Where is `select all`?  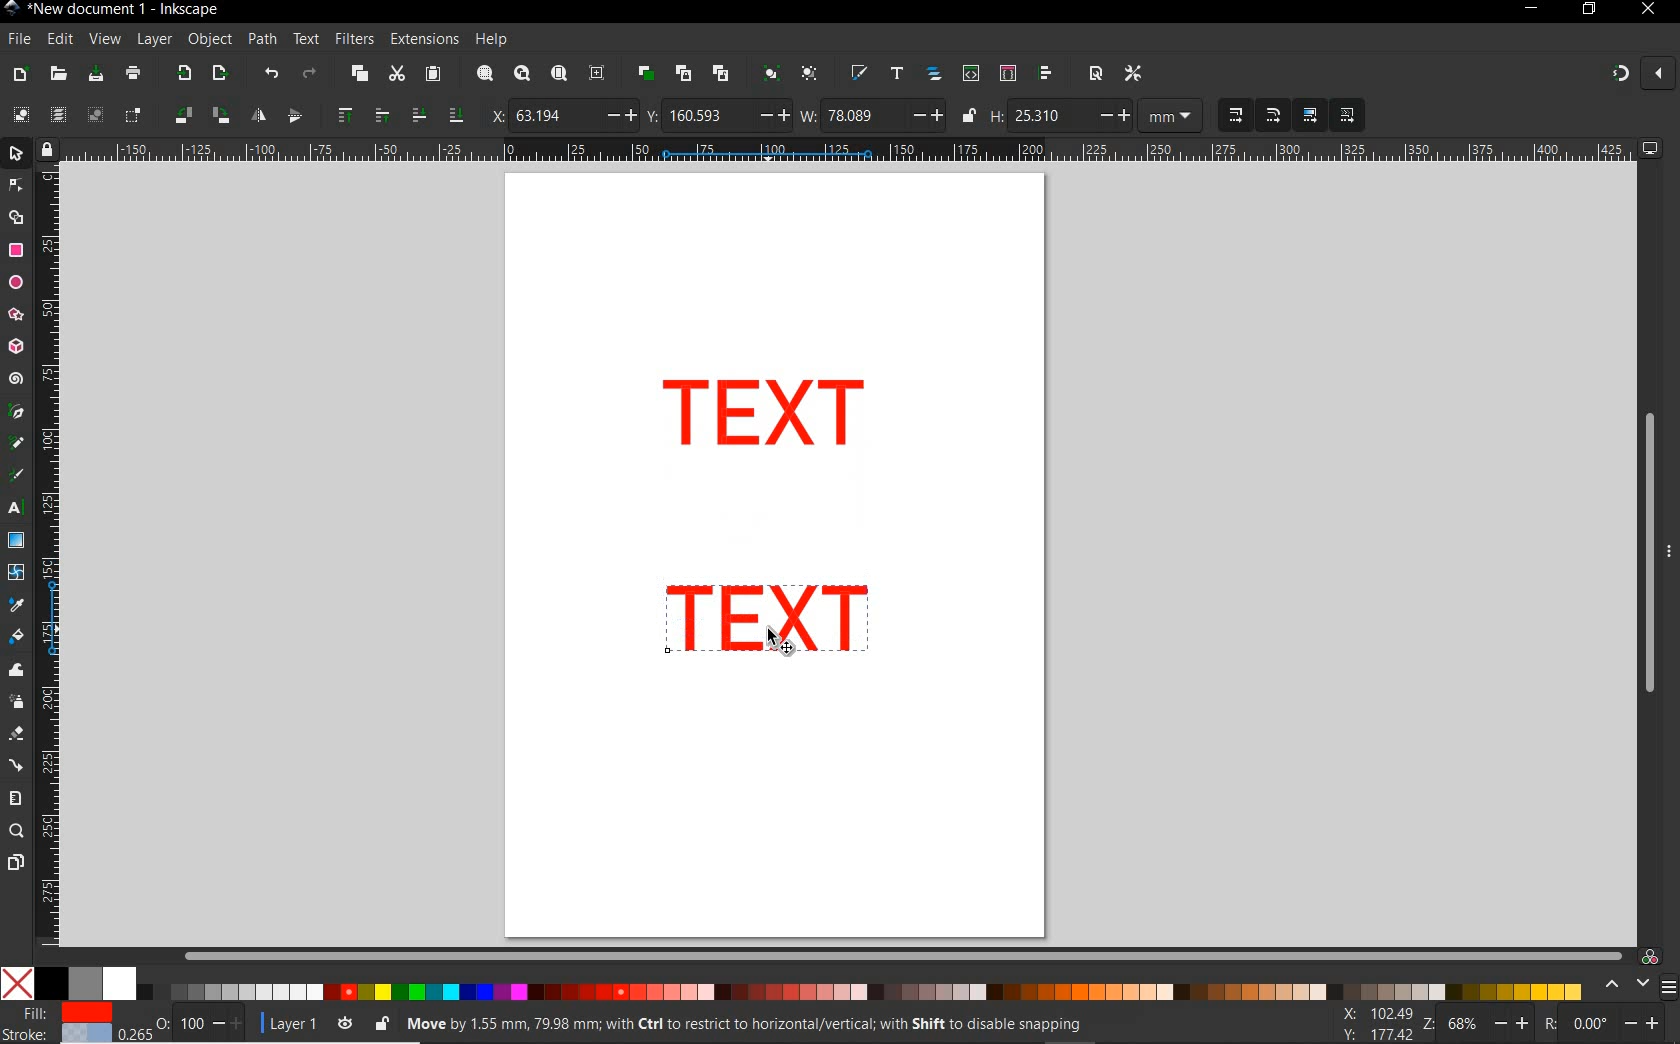
select all is located at coordinates (21, 115).